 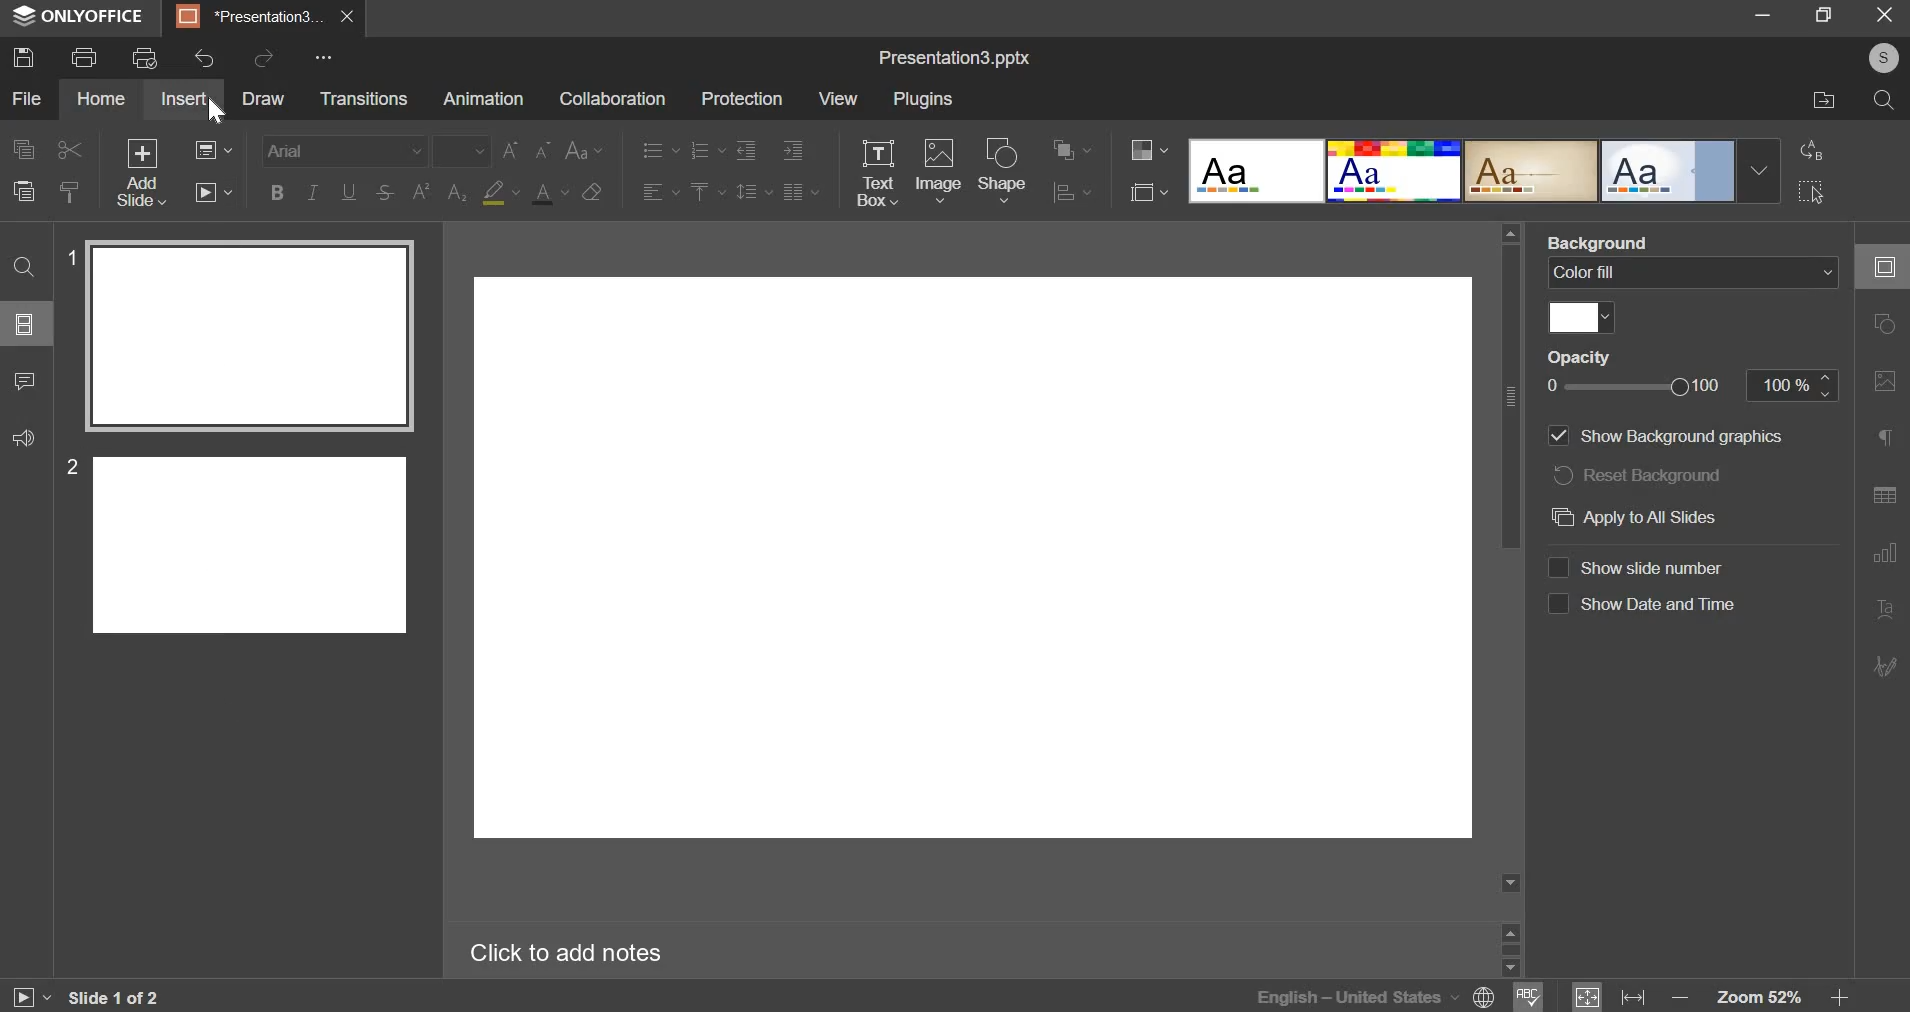 I want to click on Dropdown, so click(x=1760, y=171).